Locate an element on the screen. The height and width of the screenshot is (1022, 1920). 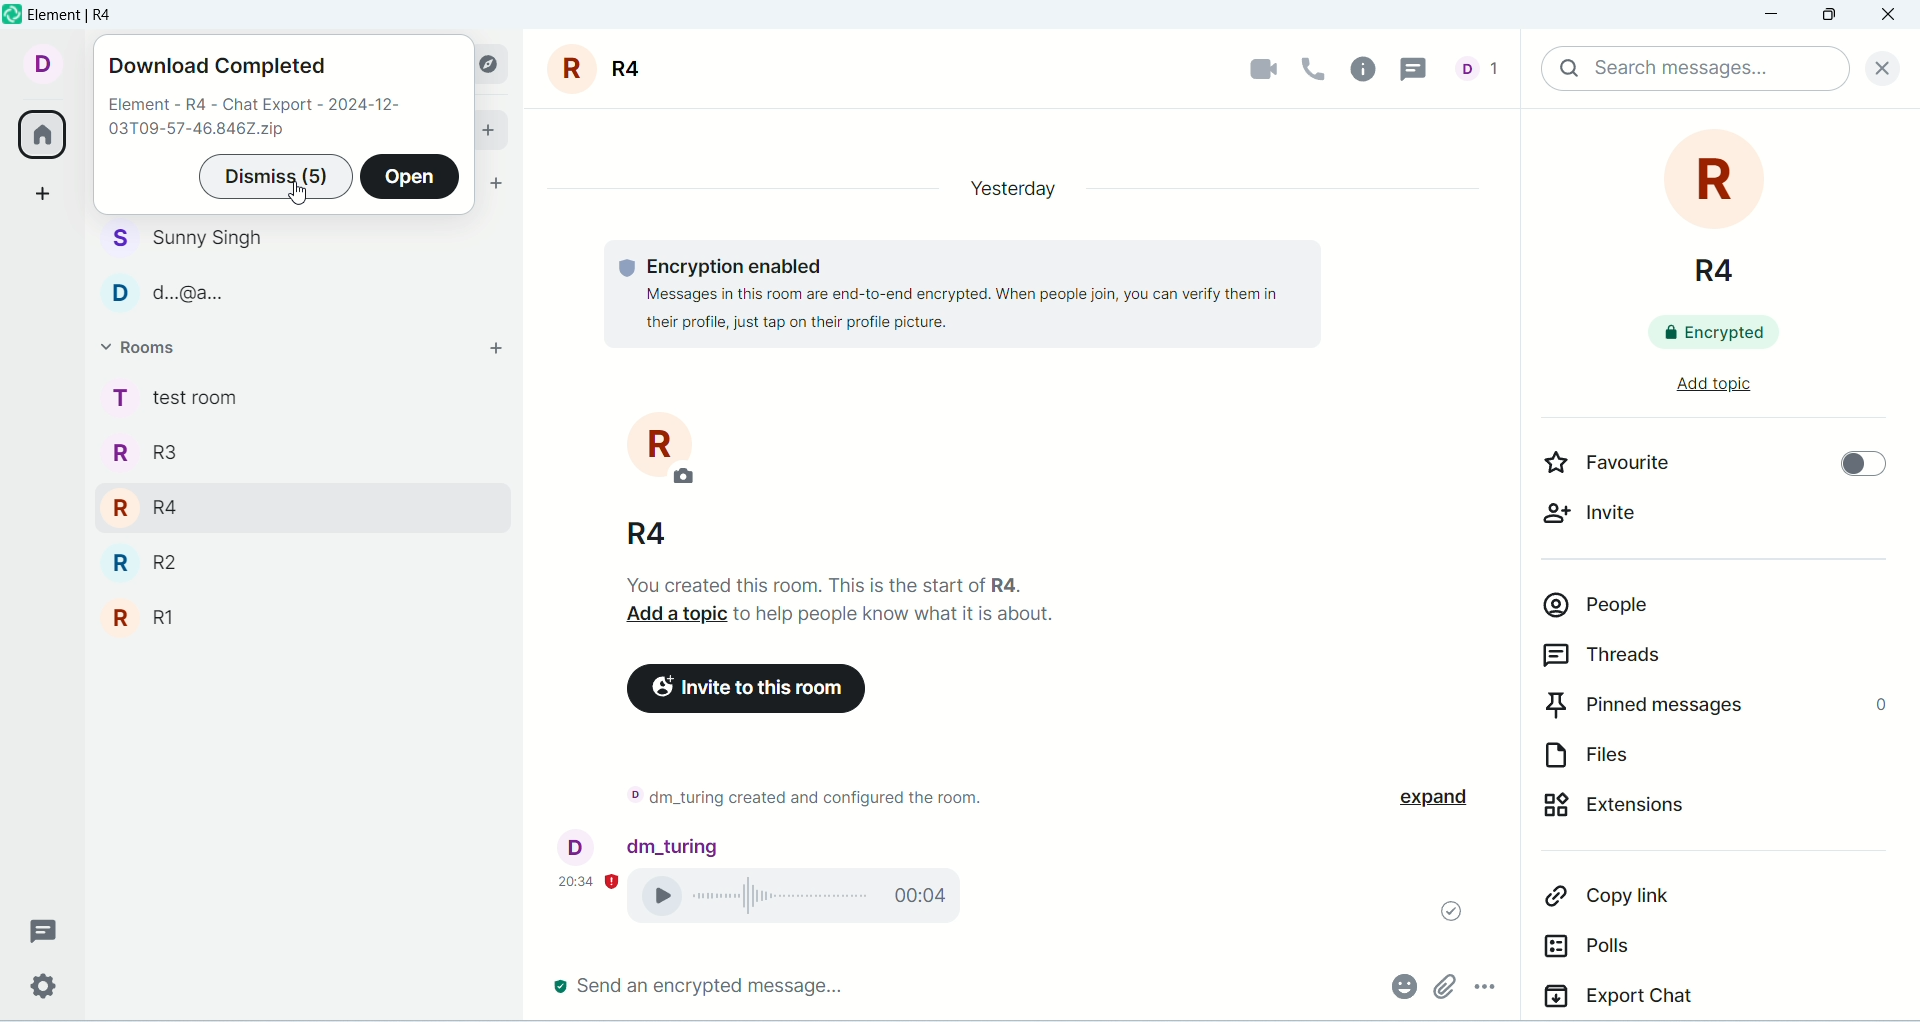
logo is located at coordinates (12, 14).